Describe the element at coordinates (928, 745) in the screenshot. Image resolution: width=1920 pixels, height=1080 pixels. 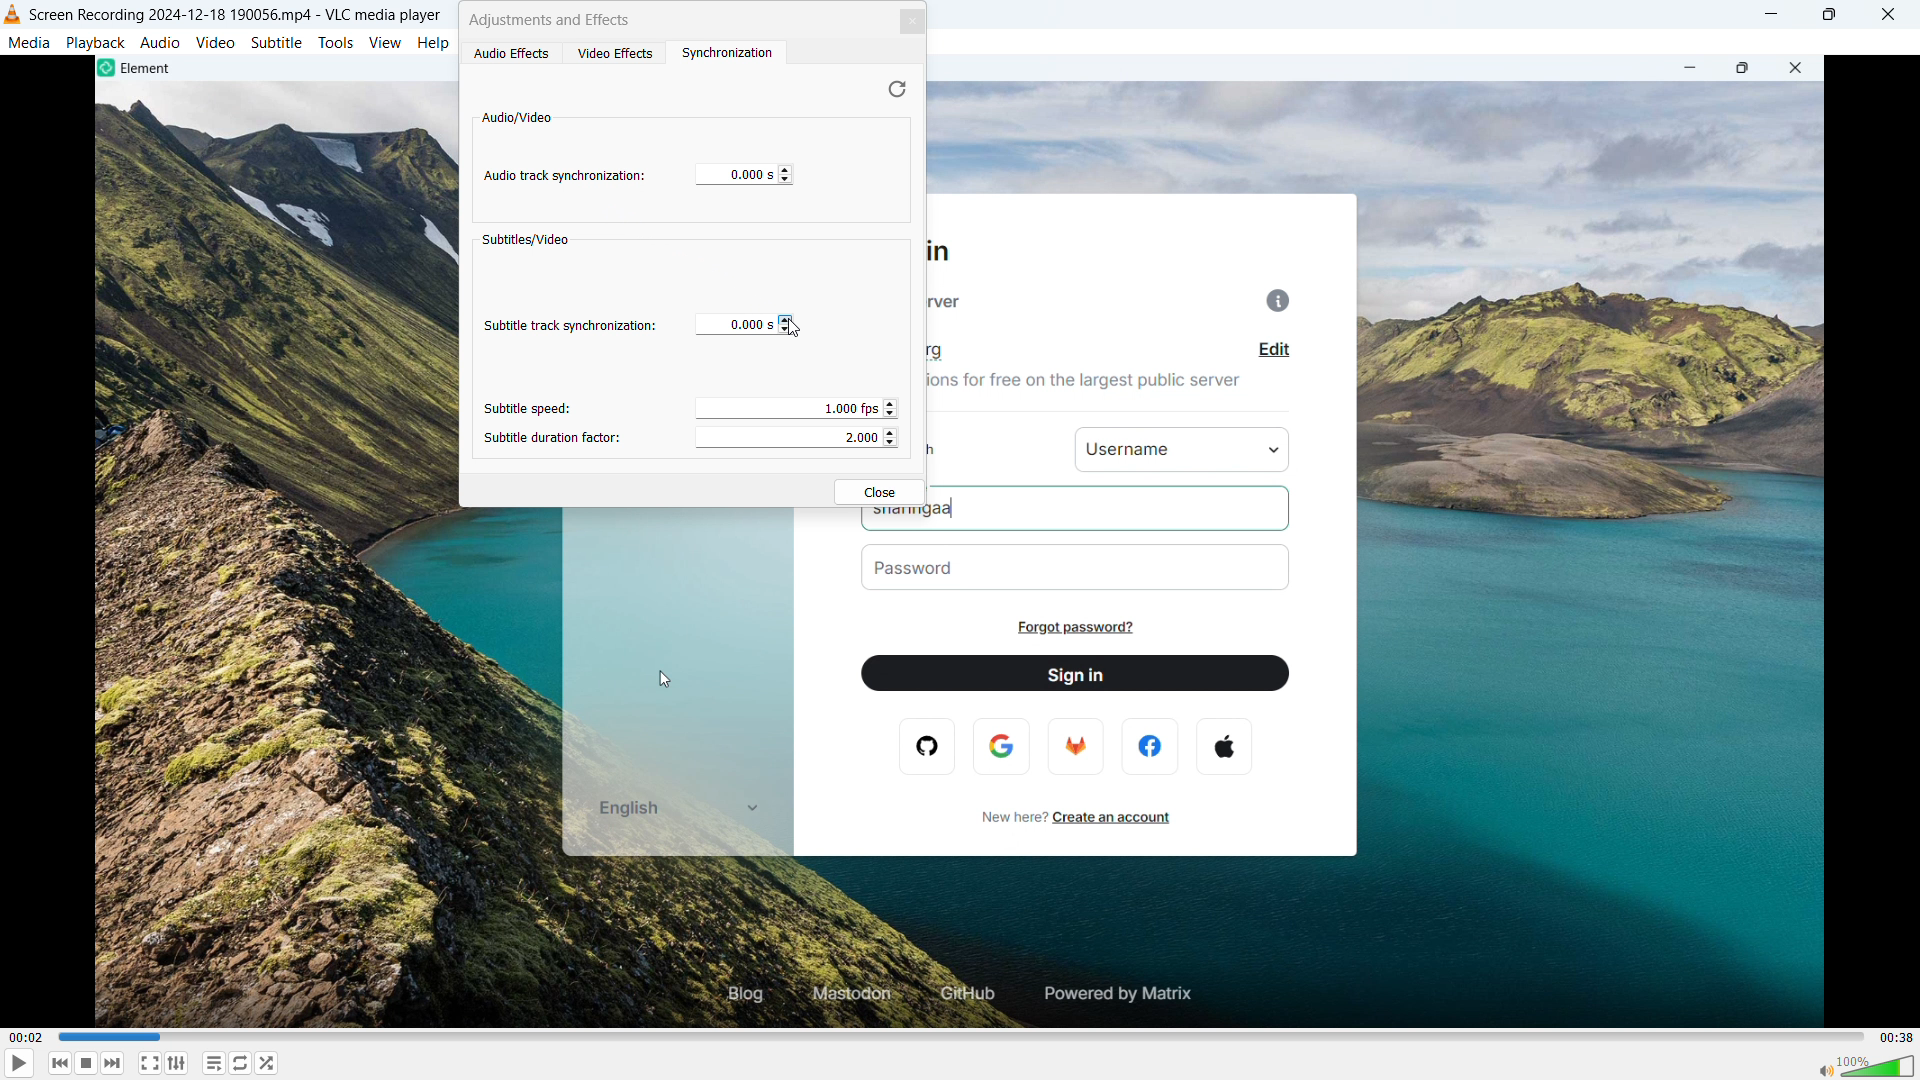
I see `opera logo` at that location.